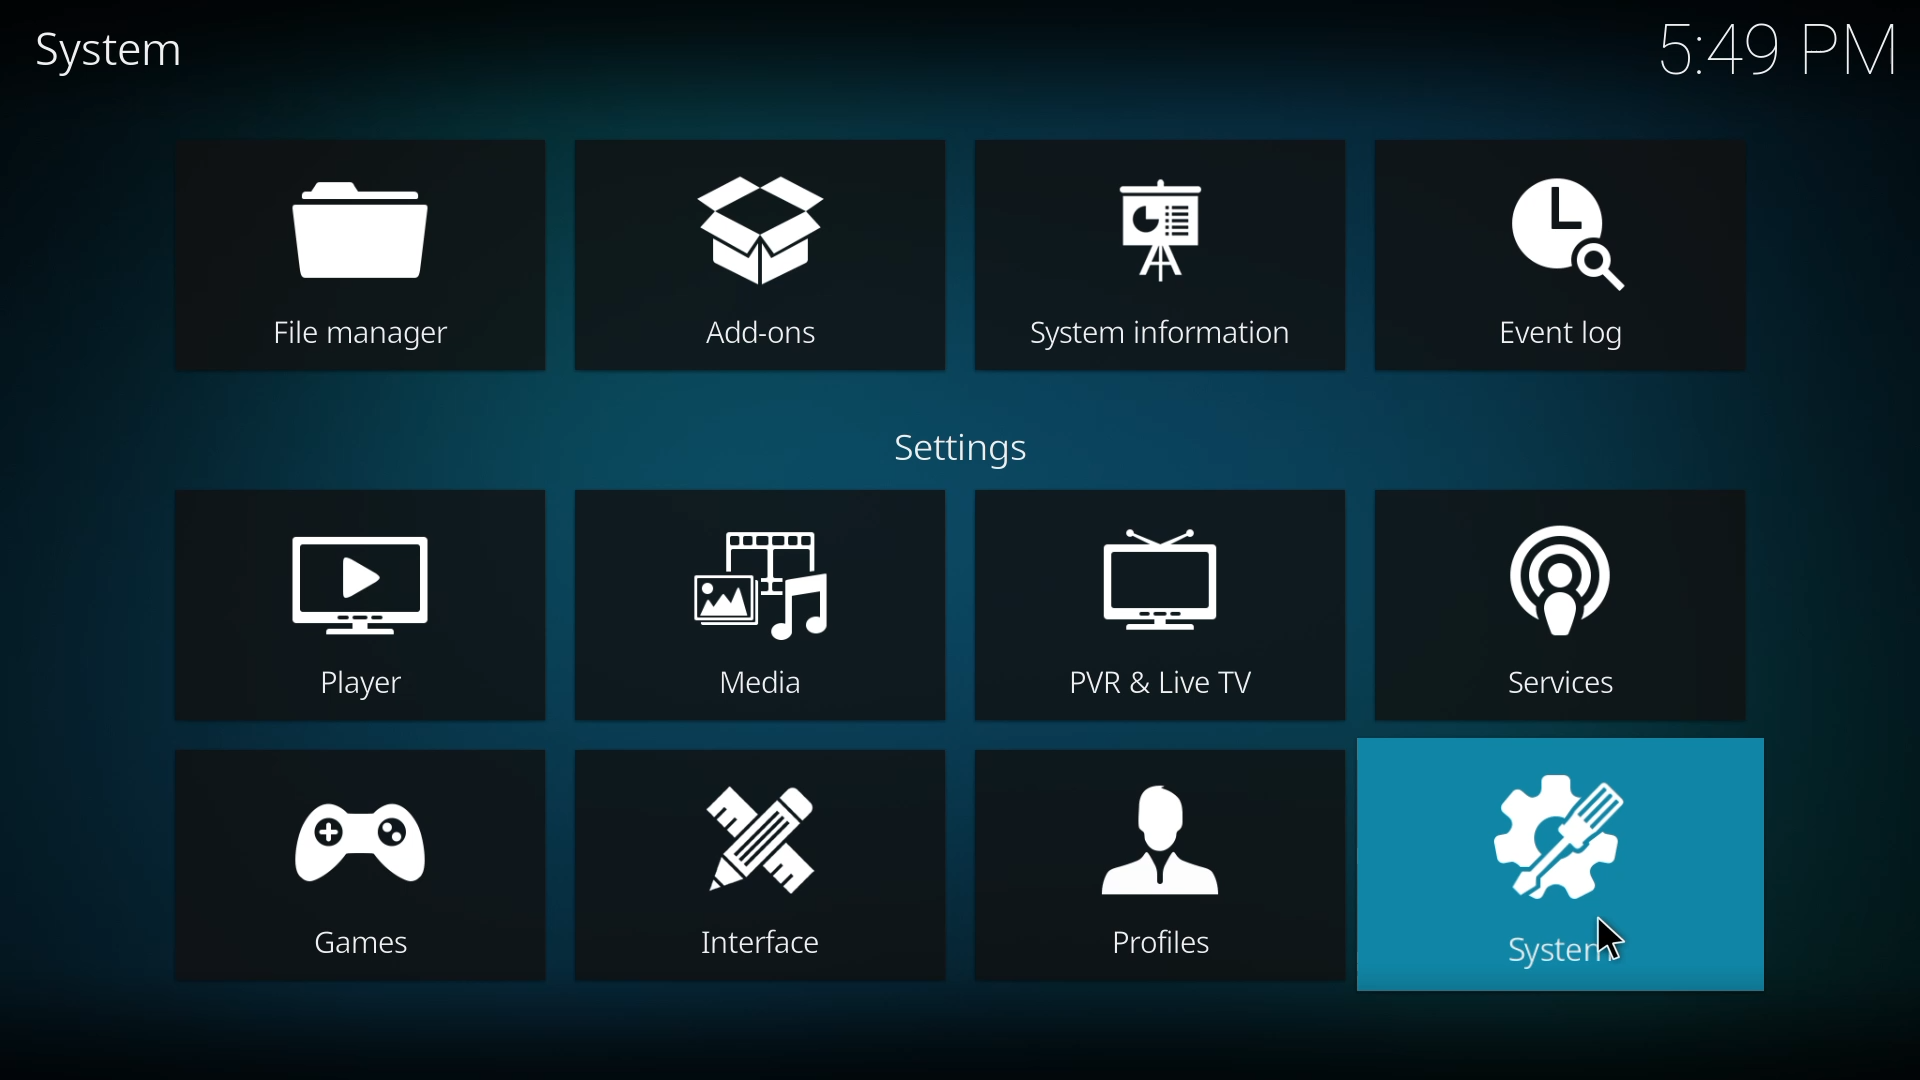 This screenshot has width=1920, height=1080. I want to click on system information, so click(1160, 255).